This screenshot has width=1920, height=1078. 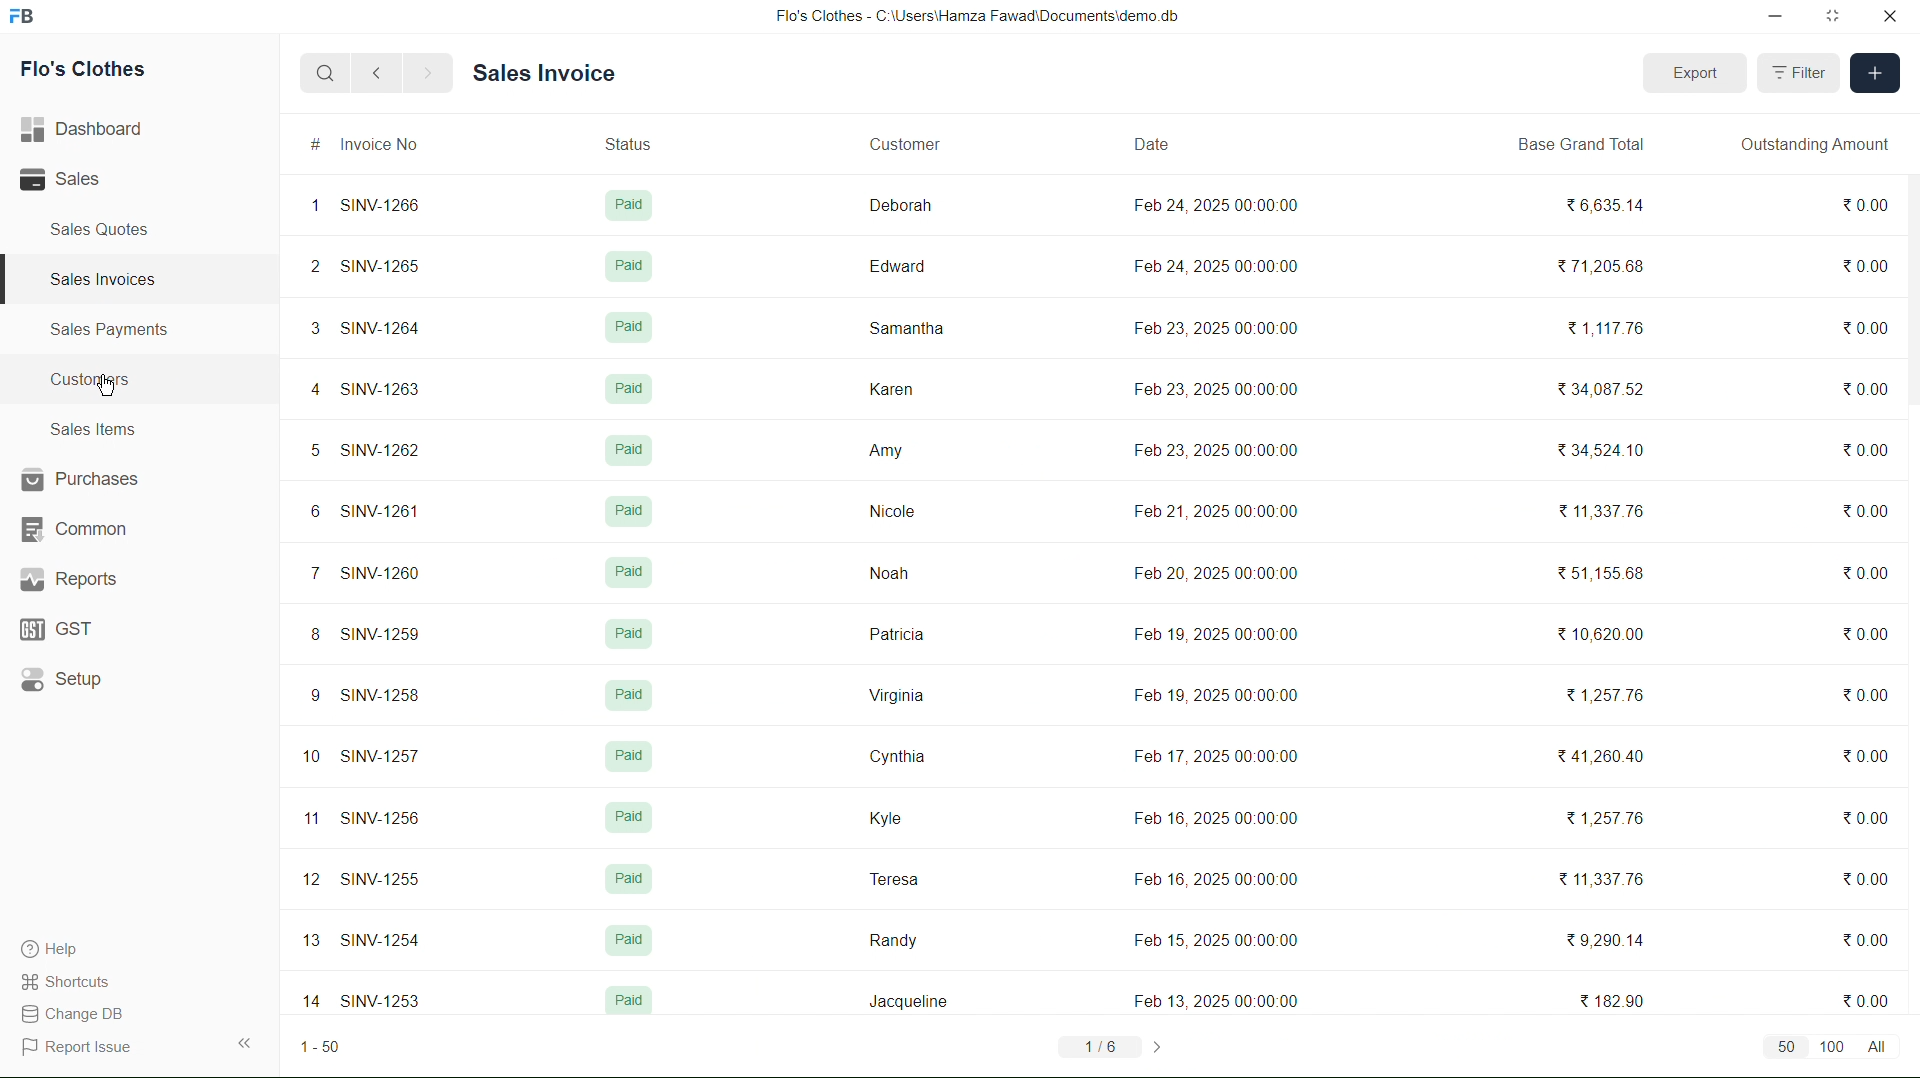 I want to click on Nicole, so click(x=893, y=512).